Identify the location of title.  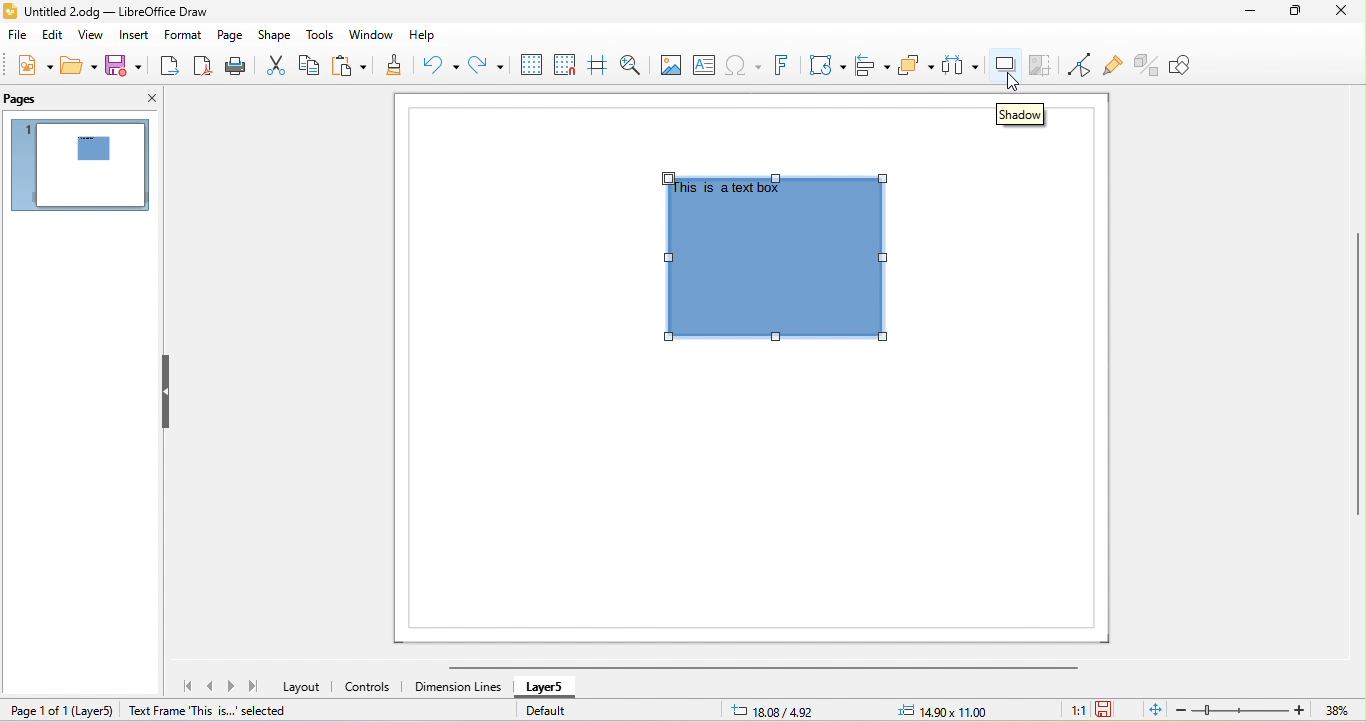
(115, 12).